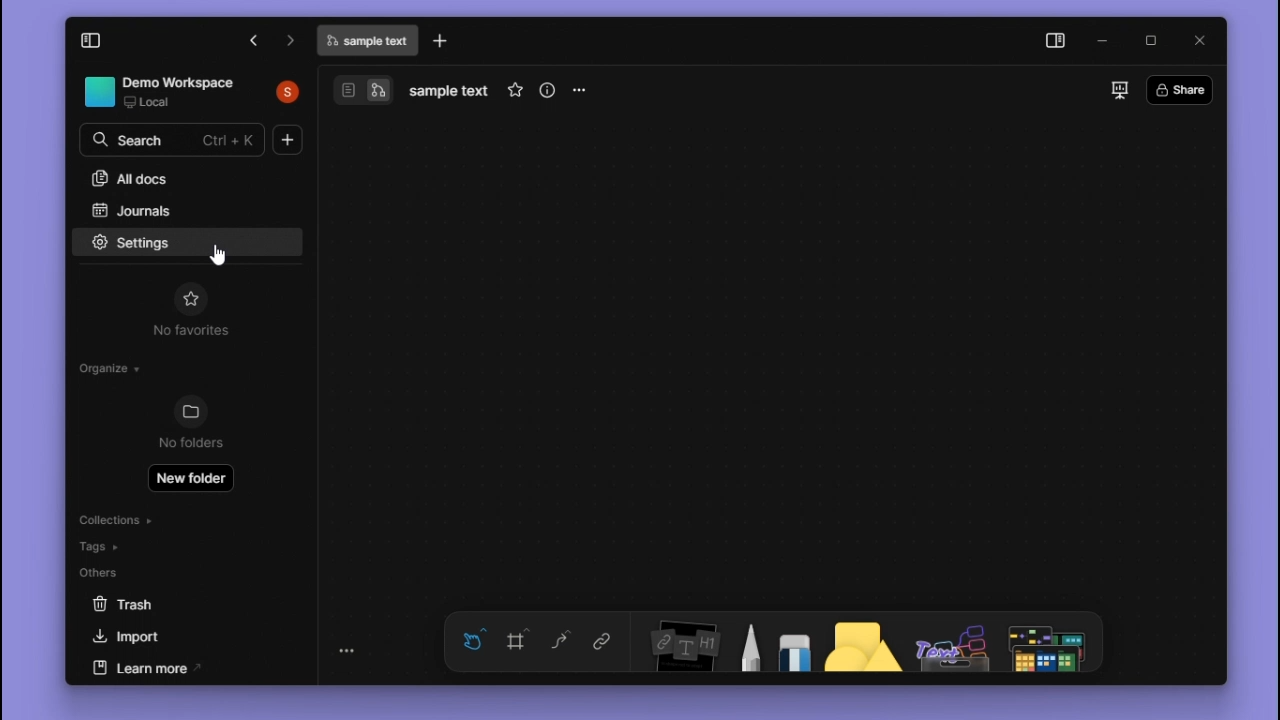  Describe the element at coordinates (250, 41) in the screenshot. I see `go forward` at that location.